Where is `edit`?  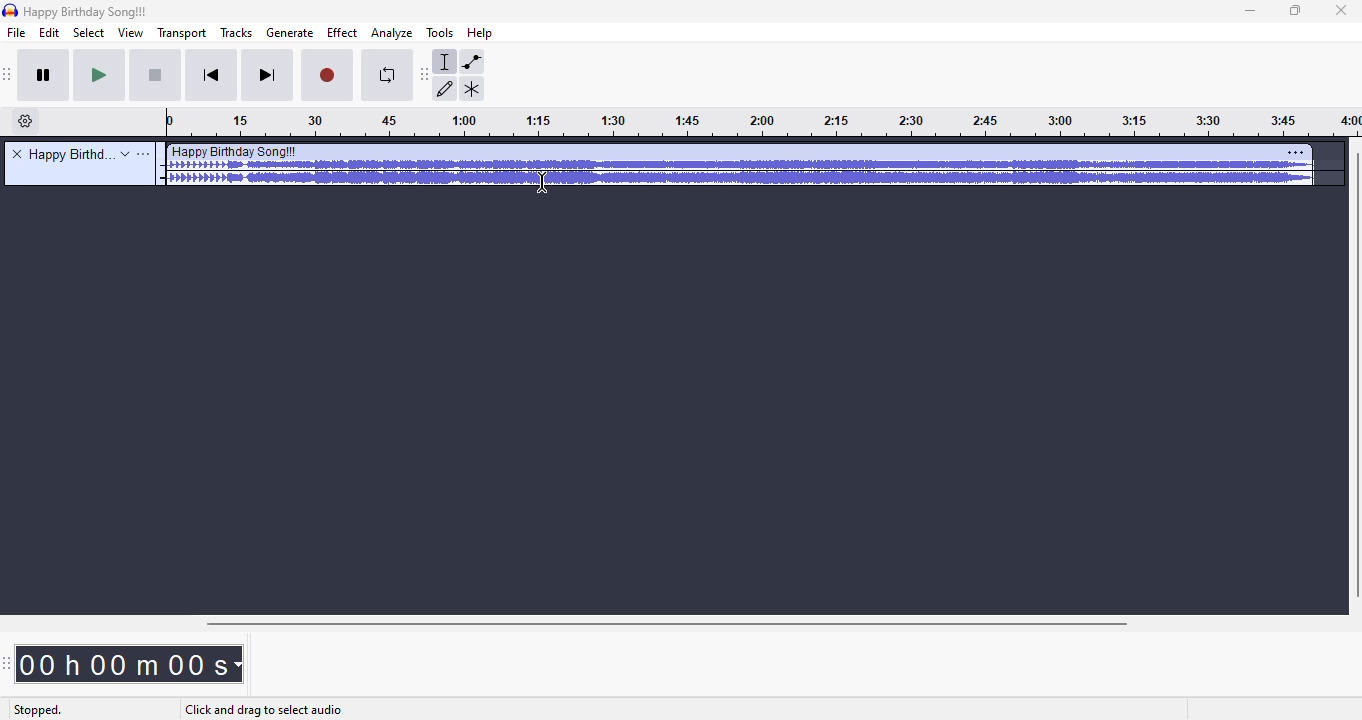
edit is located at coordinates (50, 33).